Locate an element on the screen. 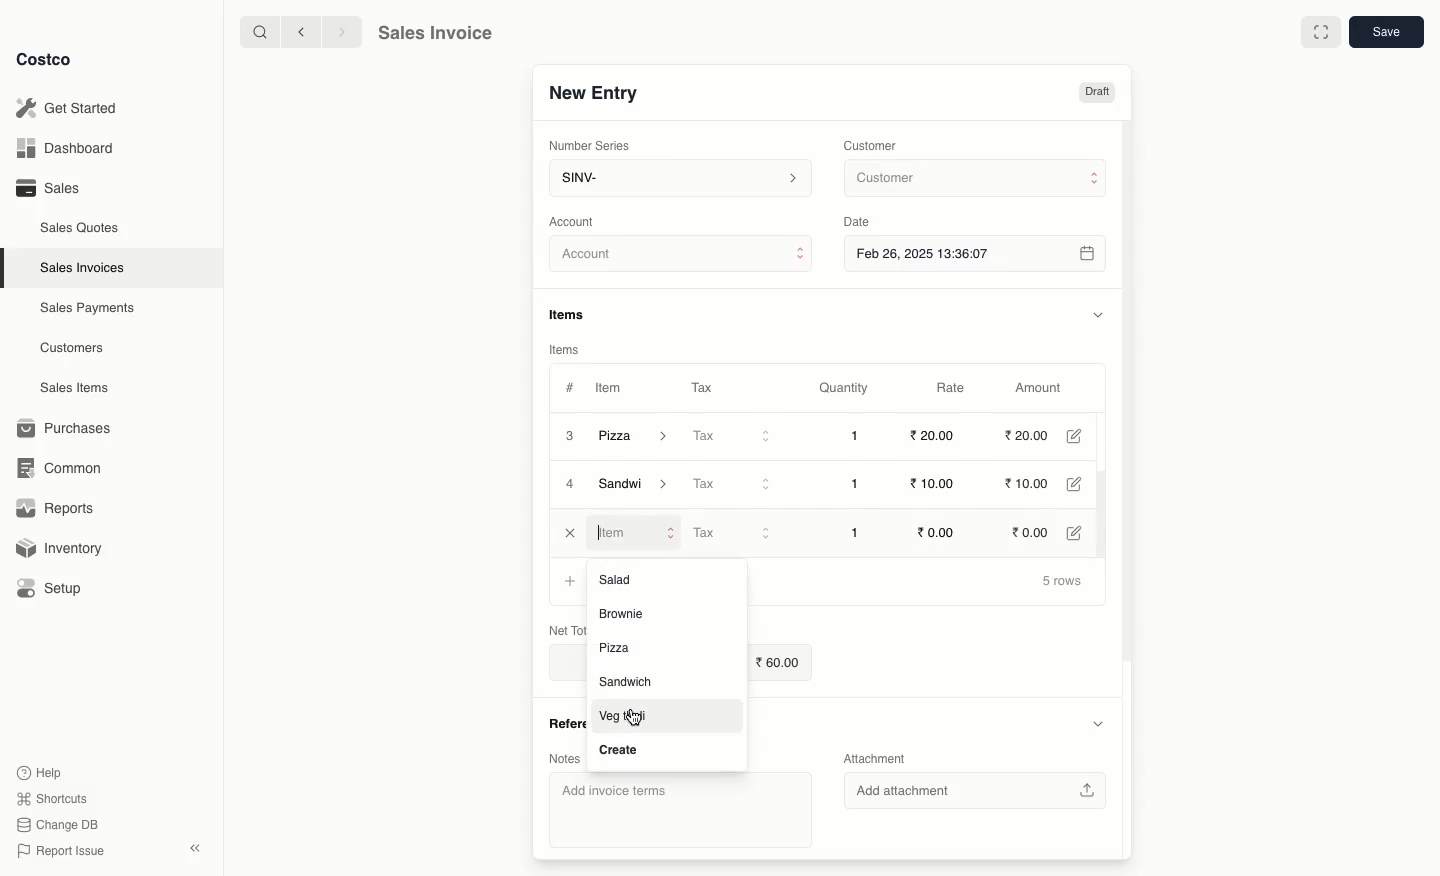 The height and width of the screenshot is (876, 1440). ‘Account is located at coordinates (576, 221).